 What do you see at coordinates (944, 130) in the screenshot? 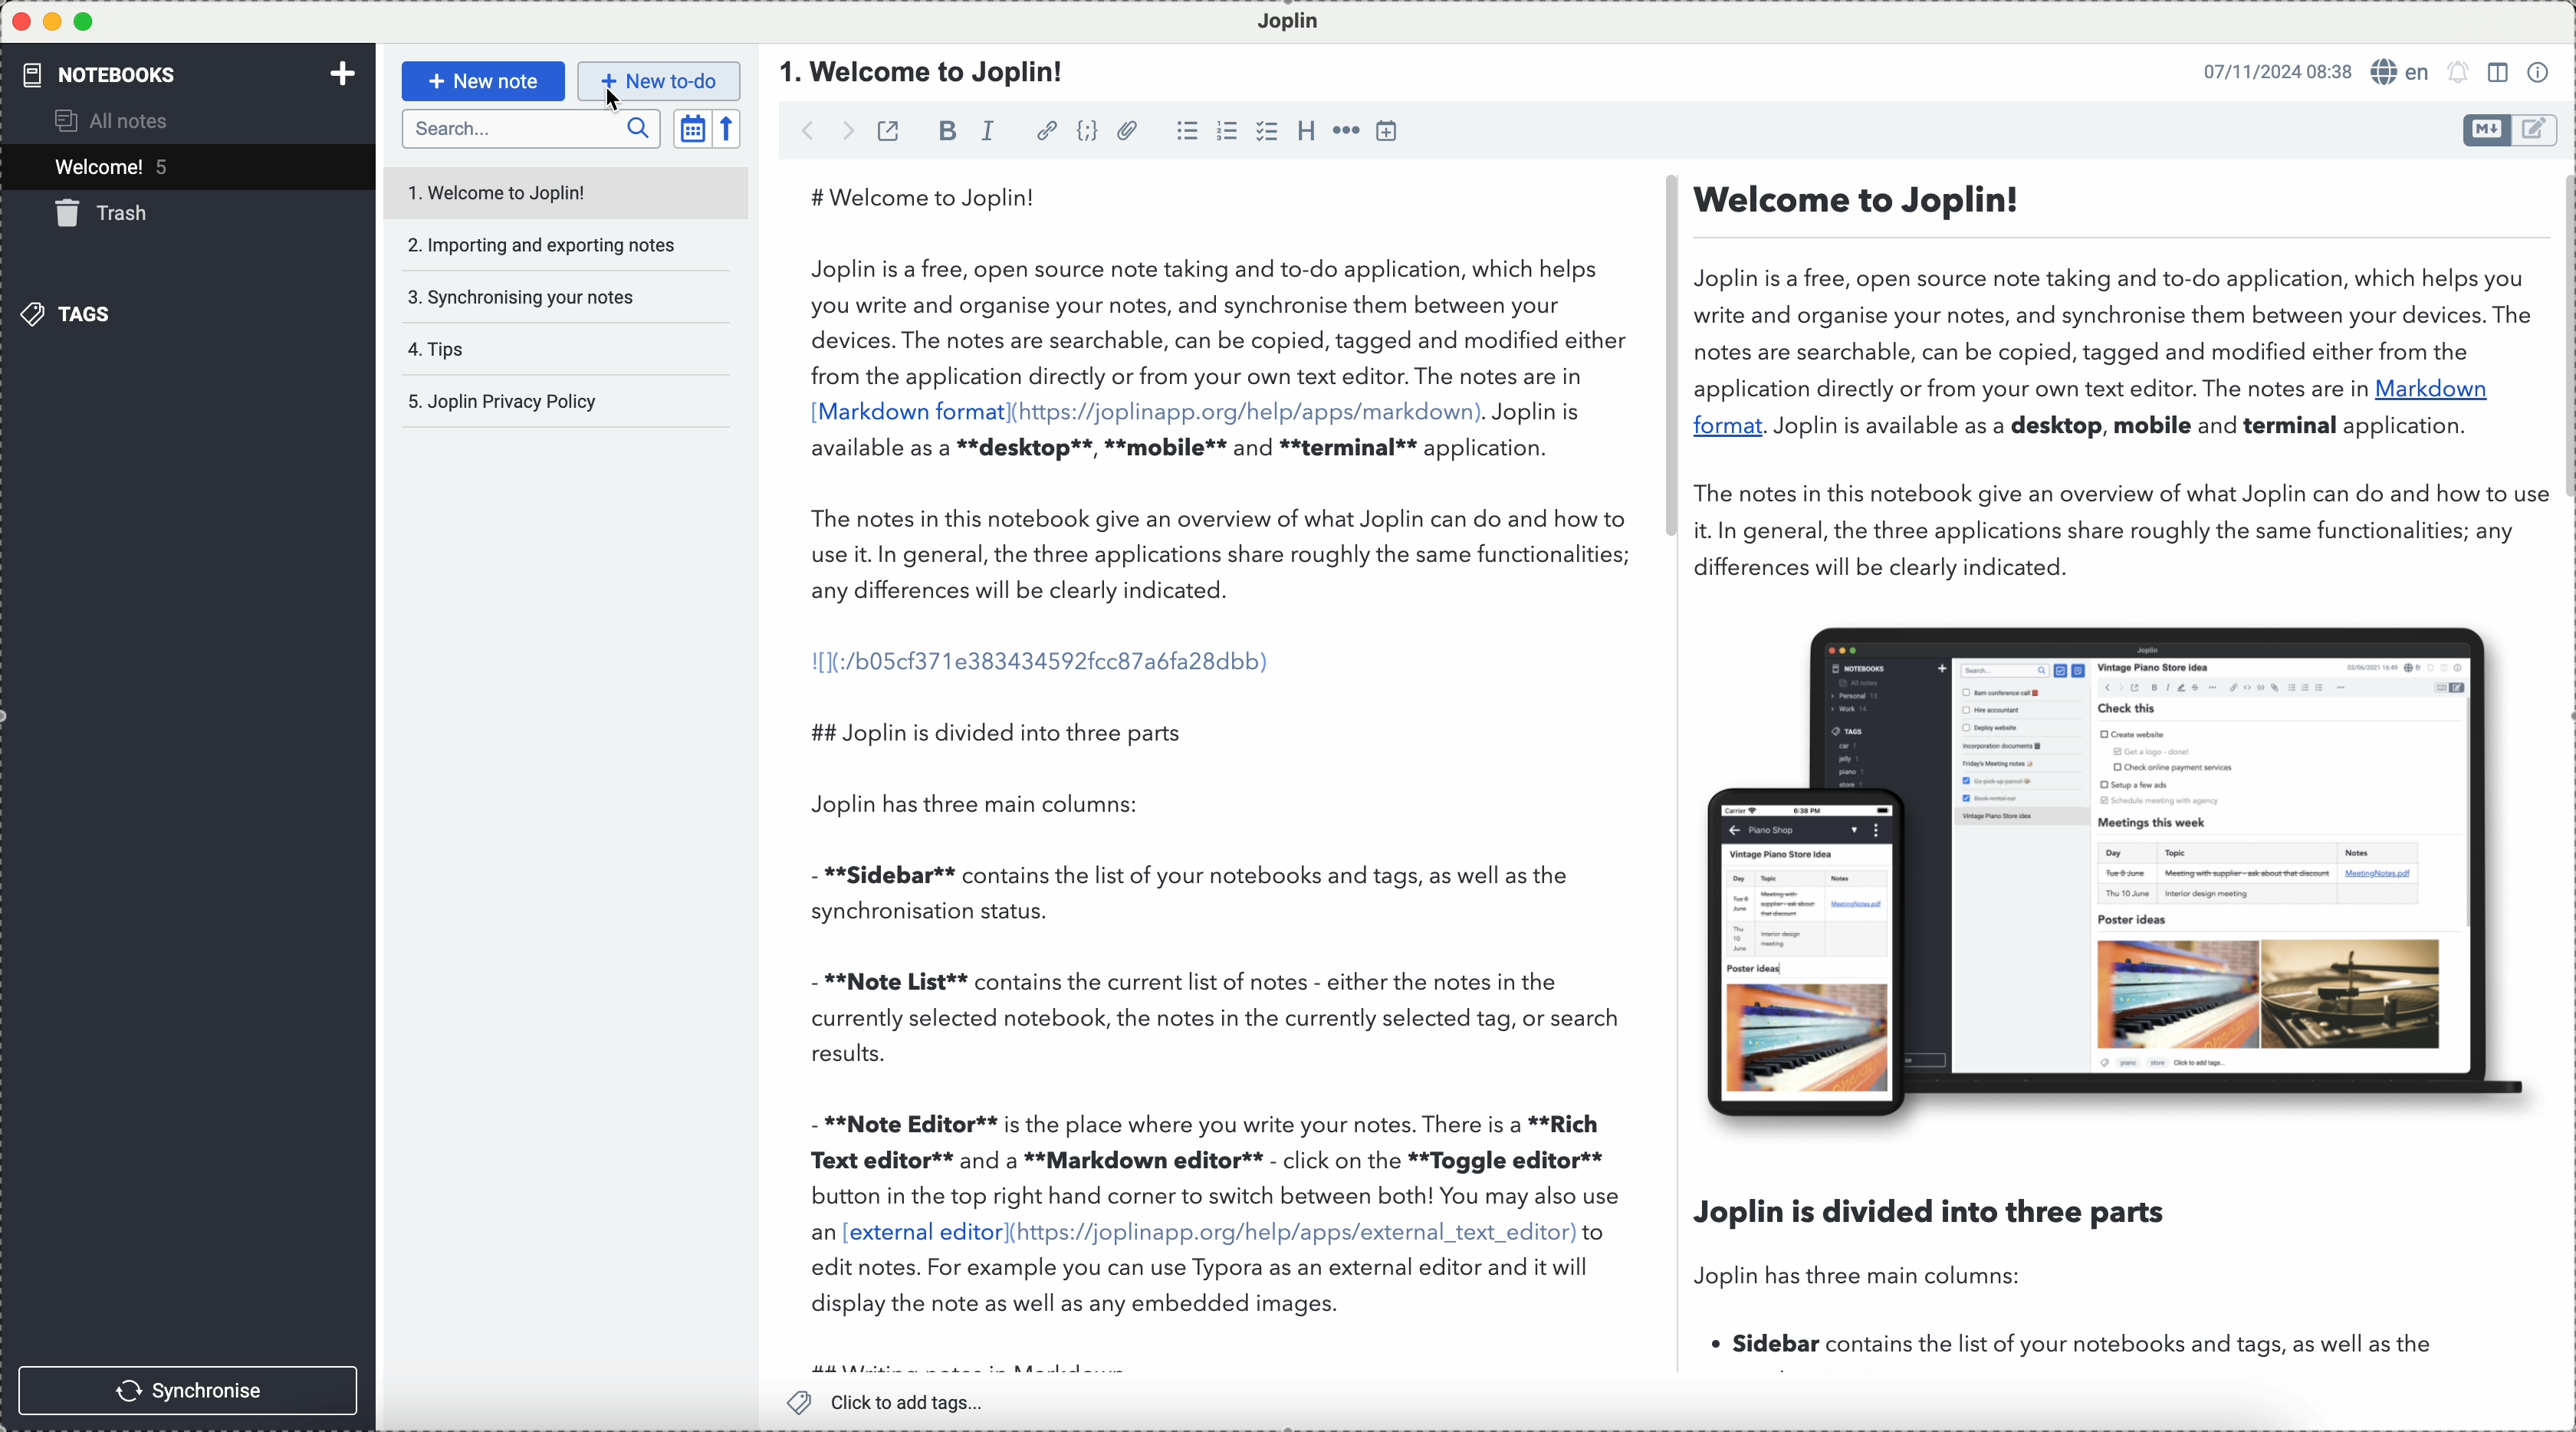
I see `bold` at bounding box center [944, 130].